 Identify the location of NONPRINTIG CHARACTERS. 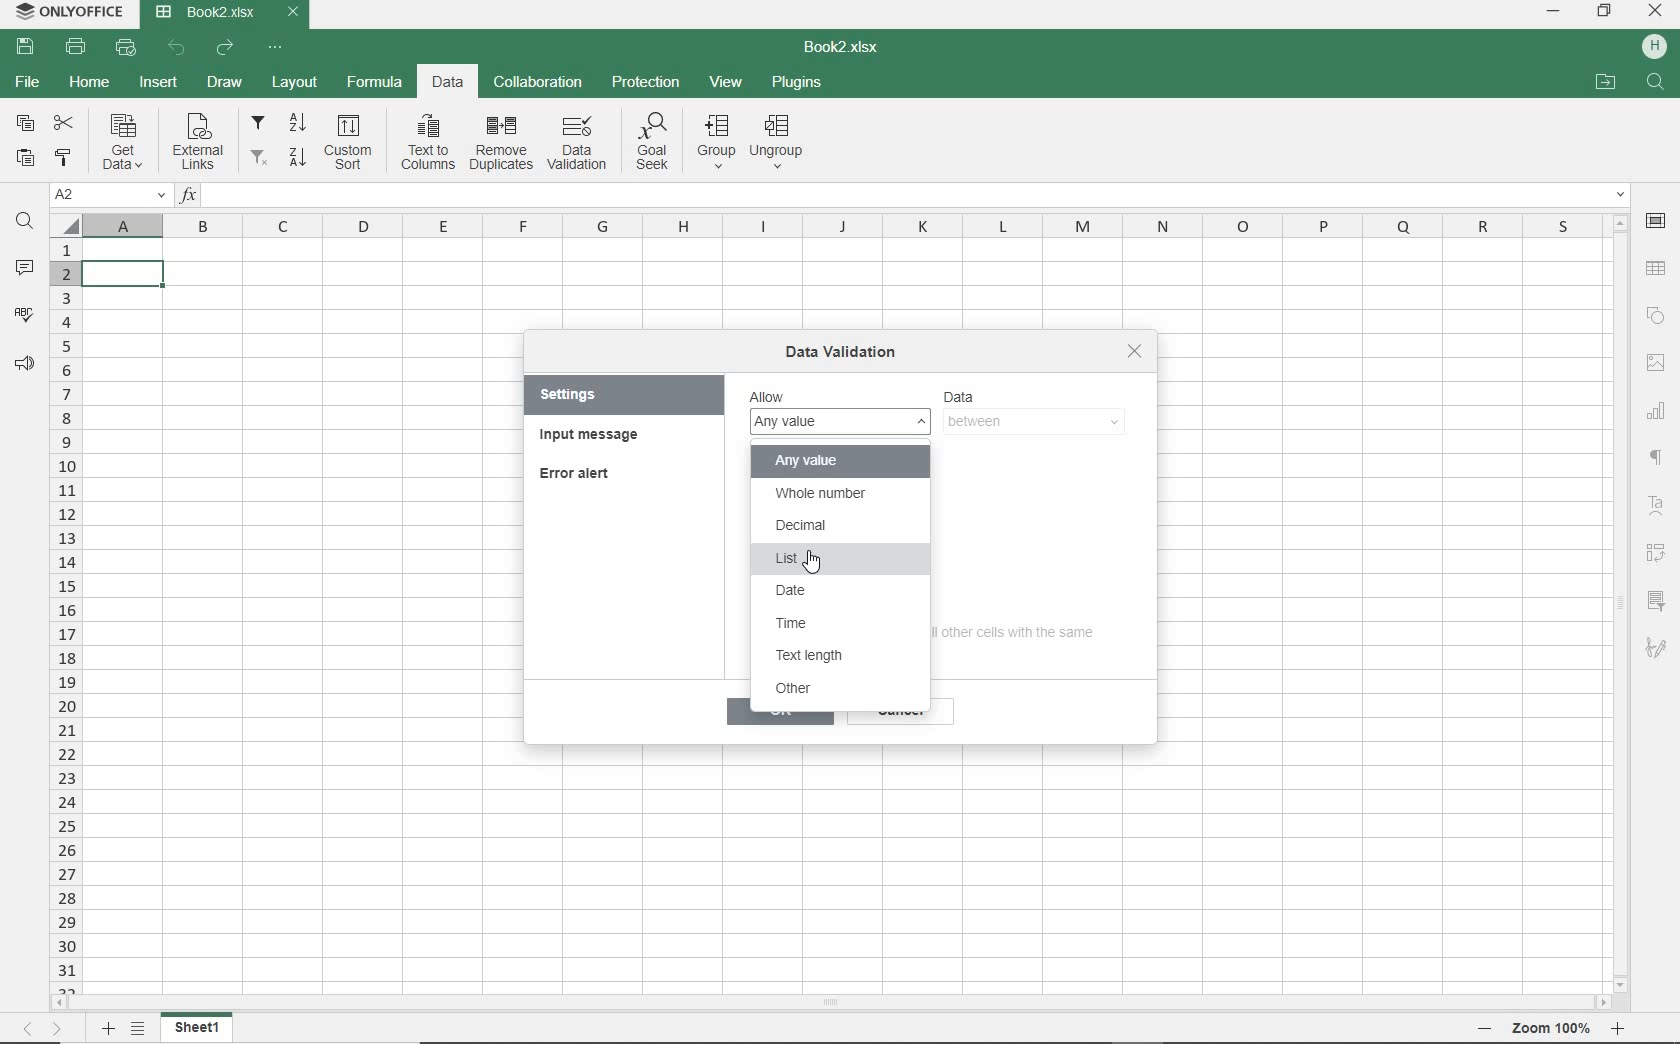
(1658, 460).